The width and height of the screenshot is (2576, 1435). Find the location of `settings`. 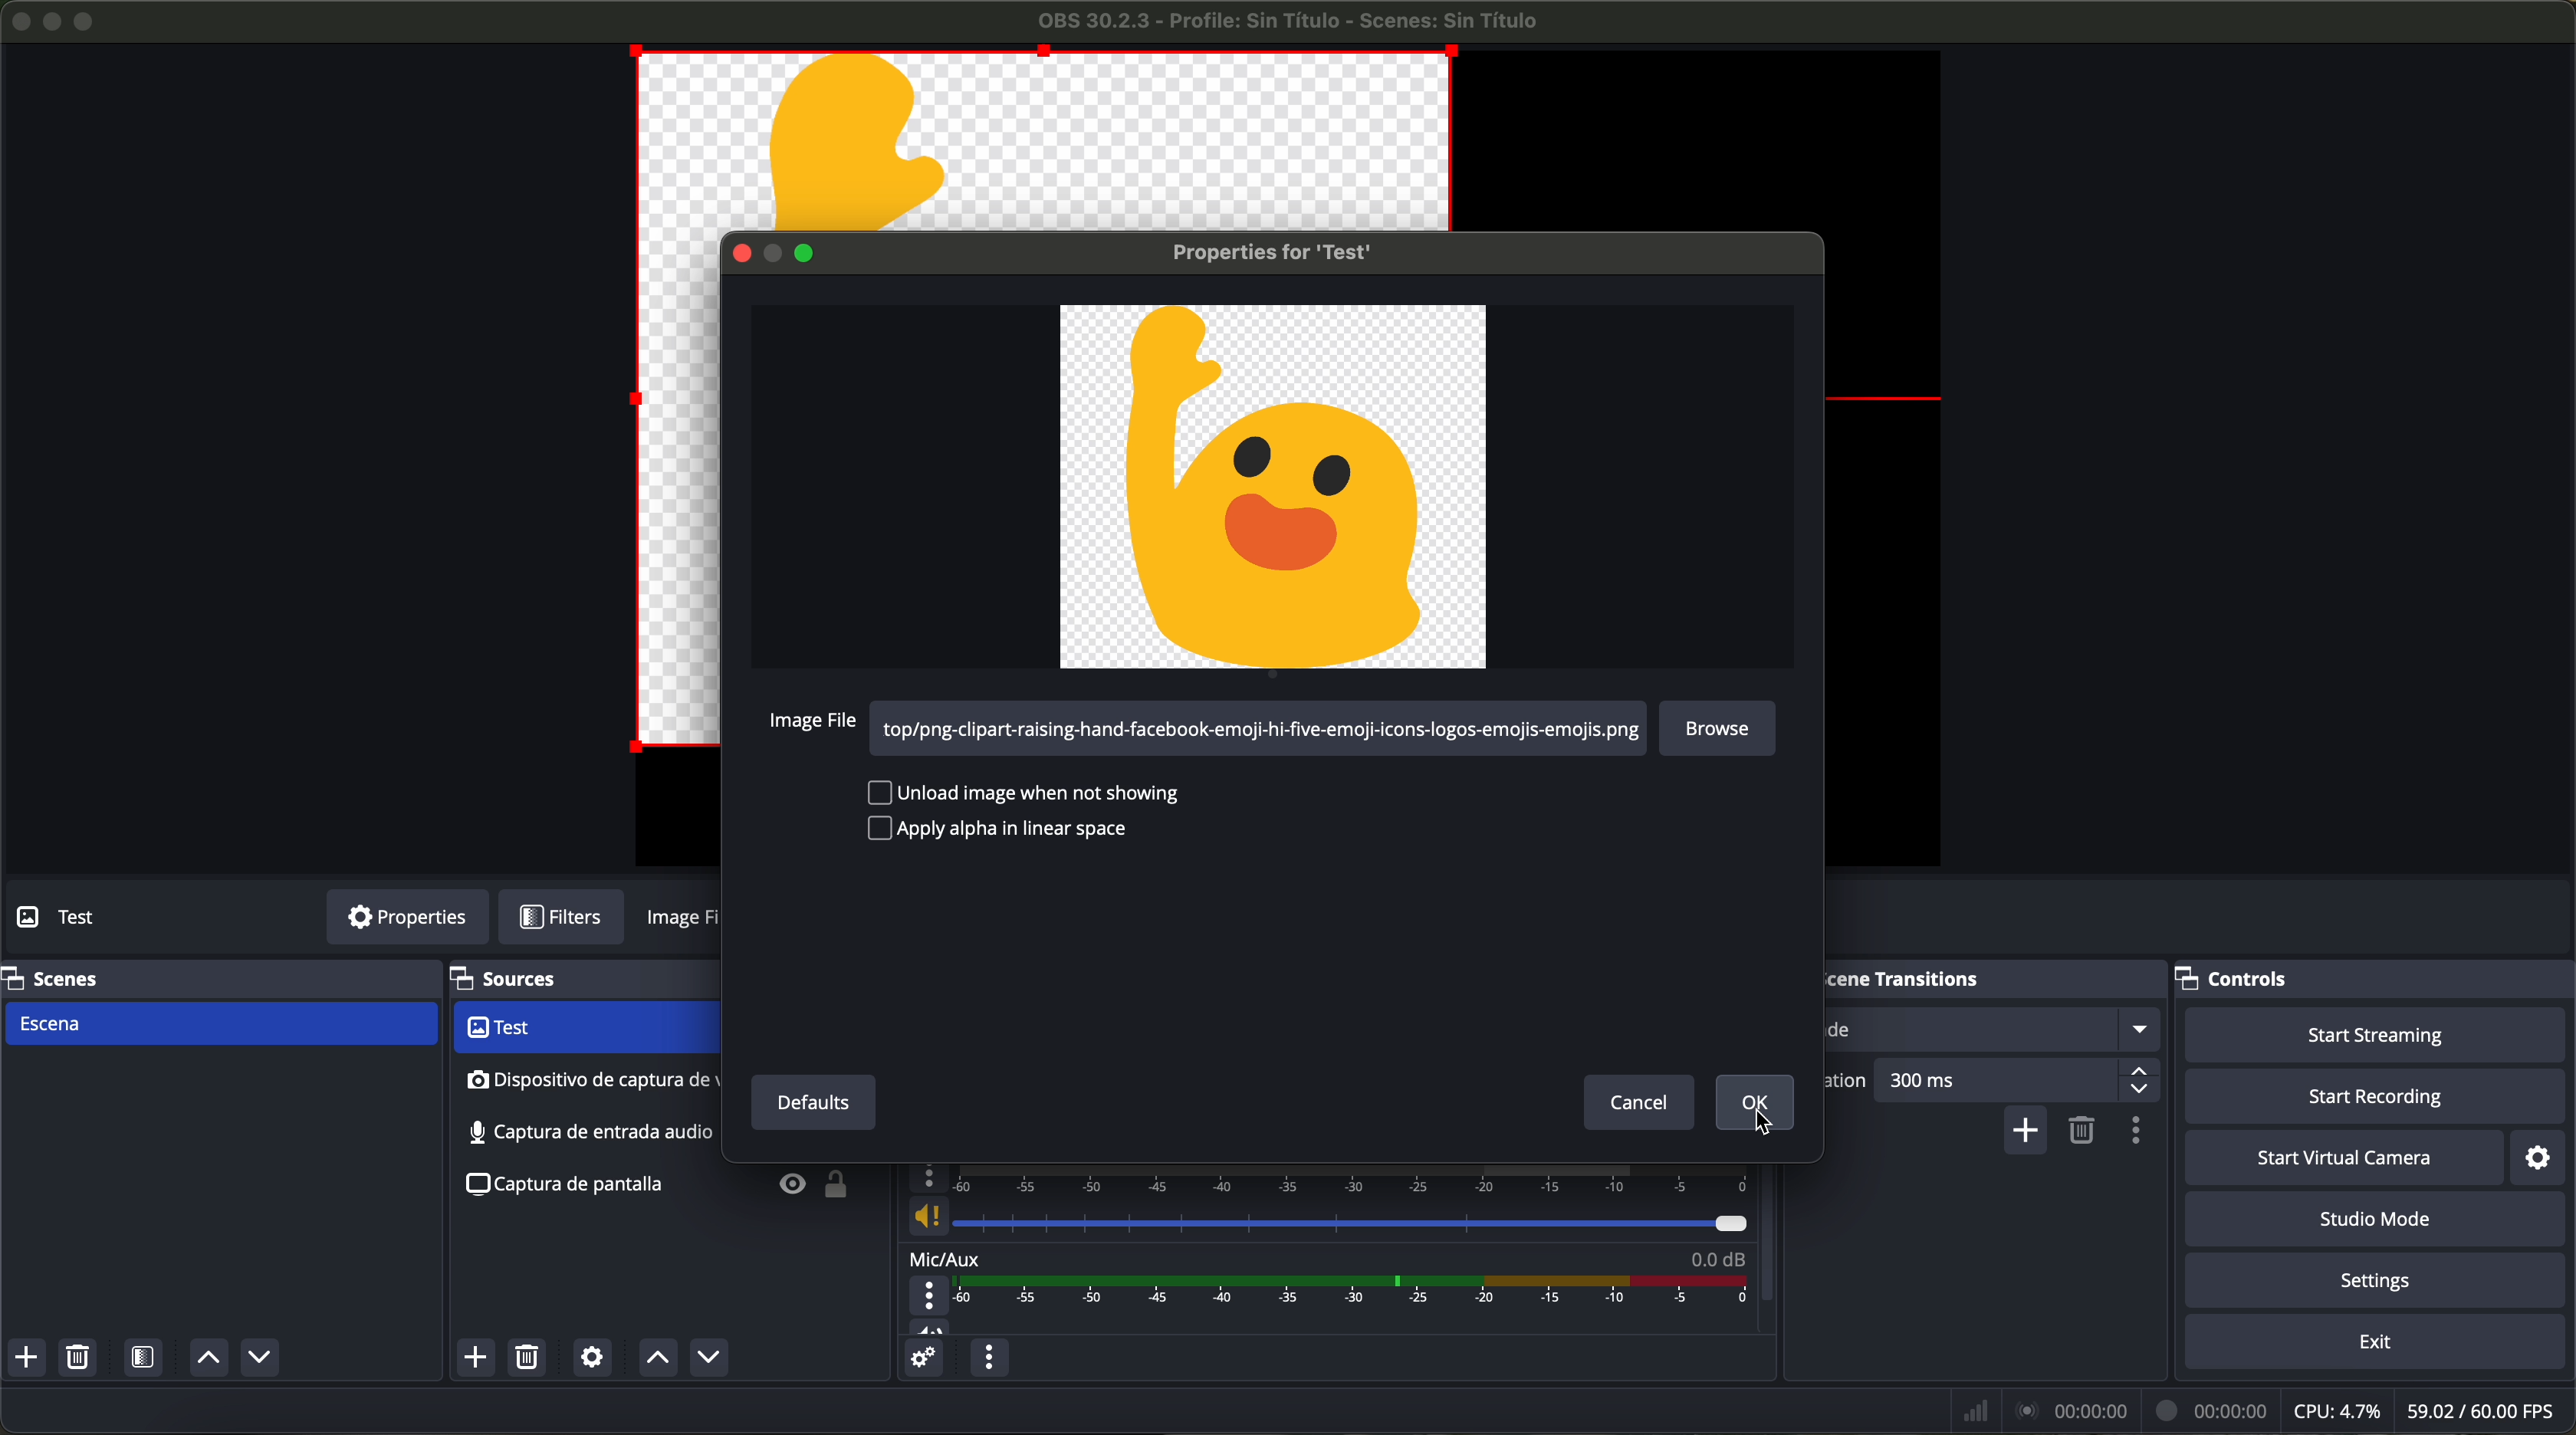

settings is located at coordinates (2381, 1282).